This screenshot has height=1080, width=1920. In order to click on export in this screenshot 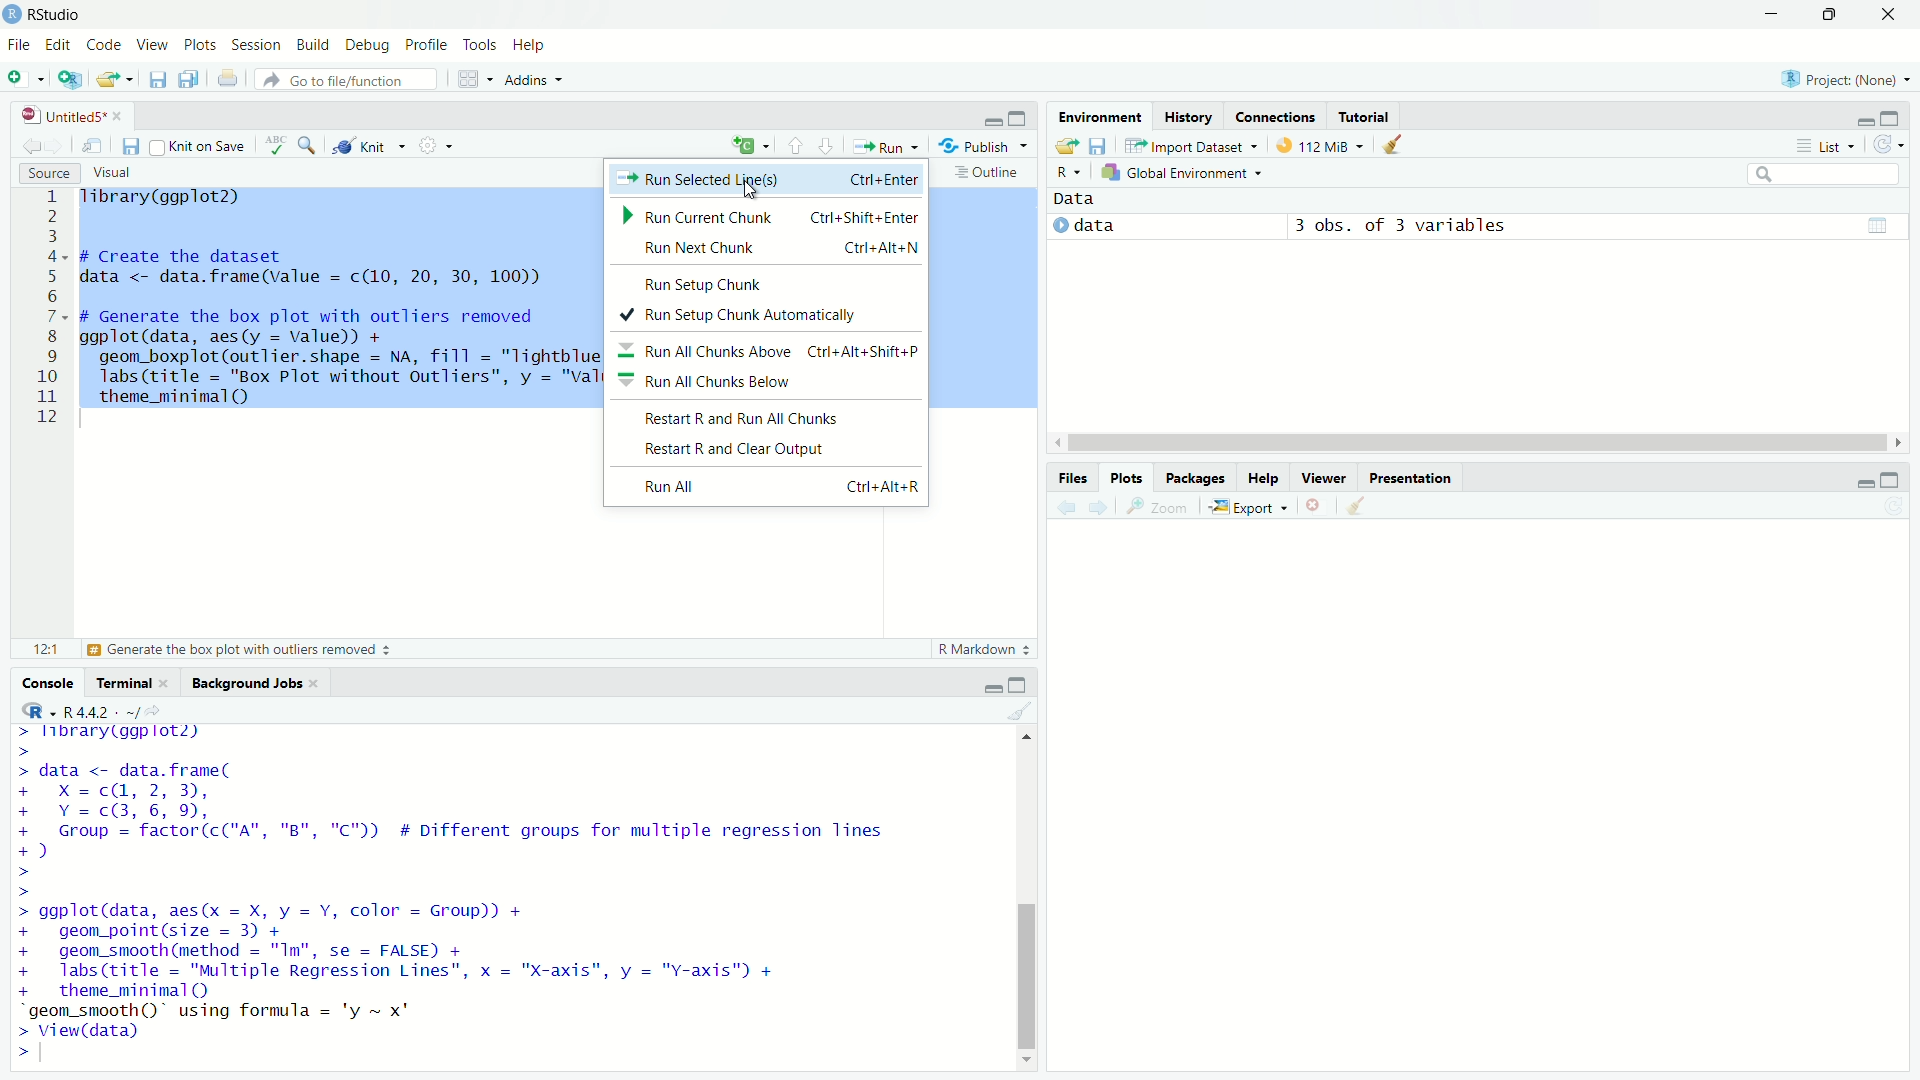, I will do `click(114, 84)`.